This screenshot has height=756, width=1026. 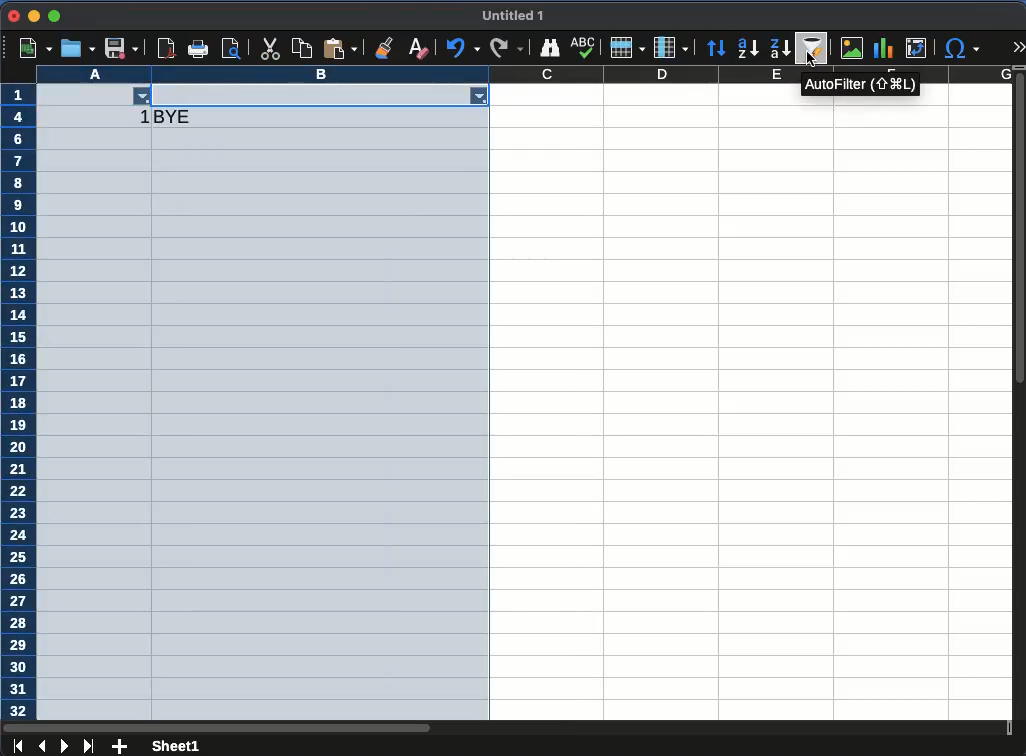 I want to click on column, so click(x=419, y=74).